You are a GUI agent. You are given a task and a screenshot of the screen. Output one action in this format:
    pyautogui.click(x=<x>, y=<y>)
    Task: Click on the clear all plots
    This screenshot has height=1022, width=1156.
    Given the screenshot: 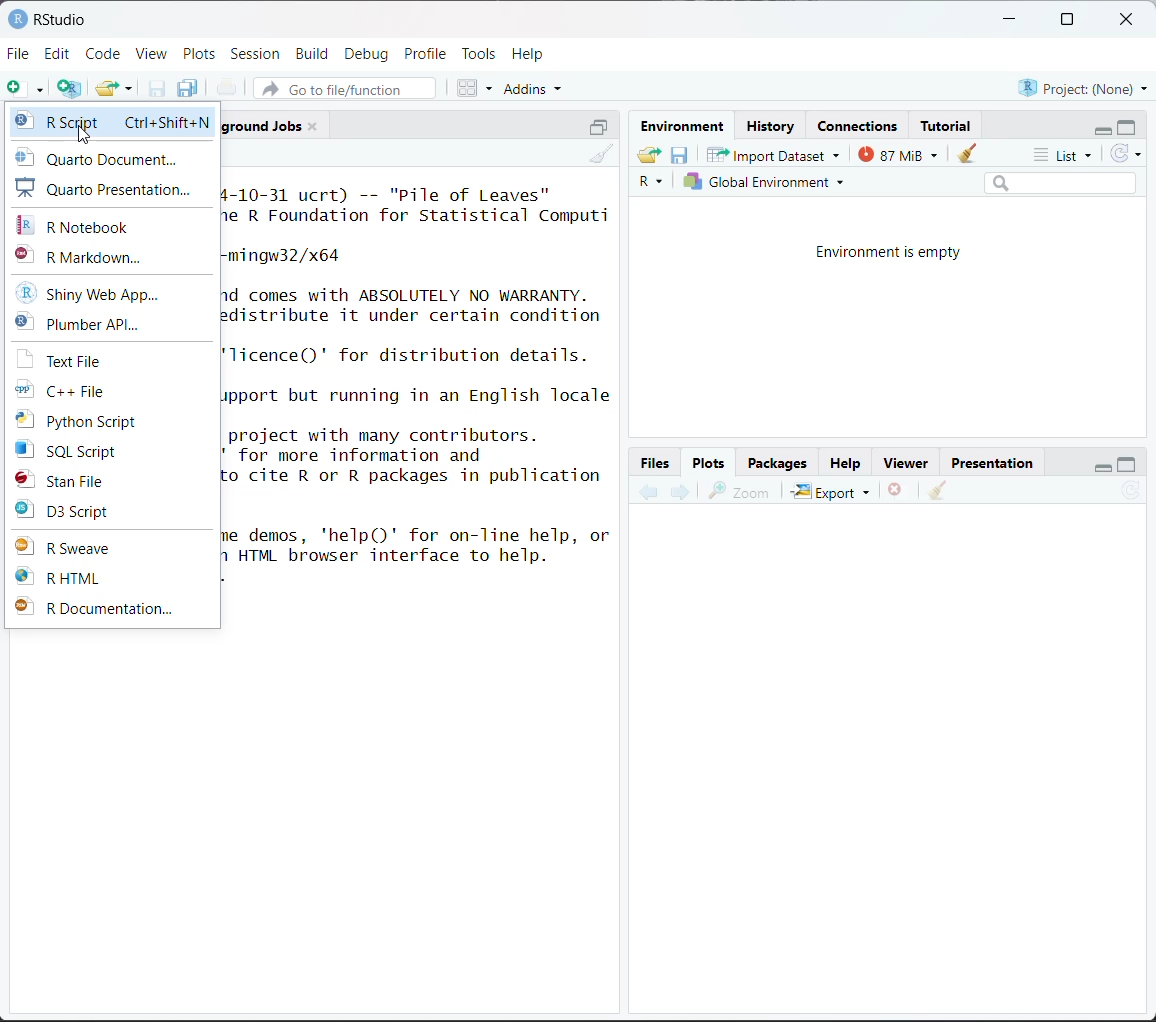 What is the action you would take?
    pyautogui.click(x=938, y=491)
    